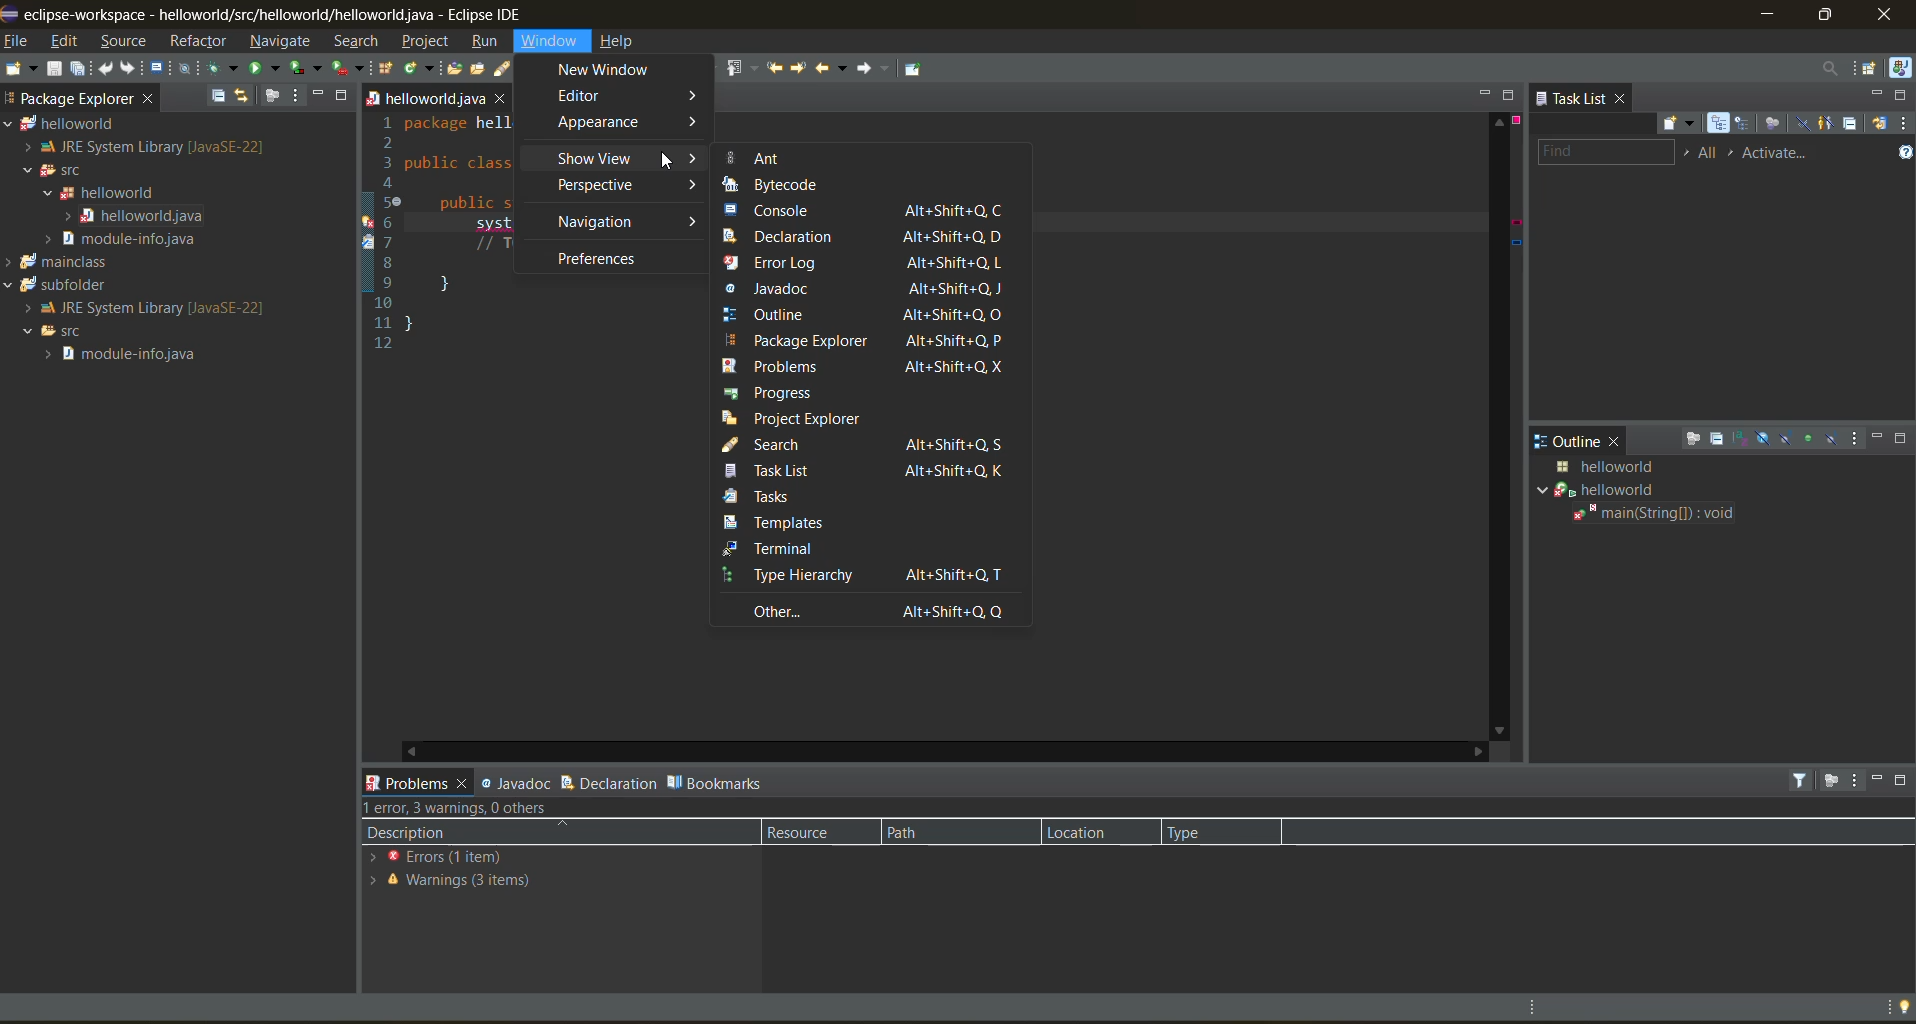  What do you see at coordinates (1904, 97) in the screenshot?
I see `maximize` at bounding box center [1904, 97].